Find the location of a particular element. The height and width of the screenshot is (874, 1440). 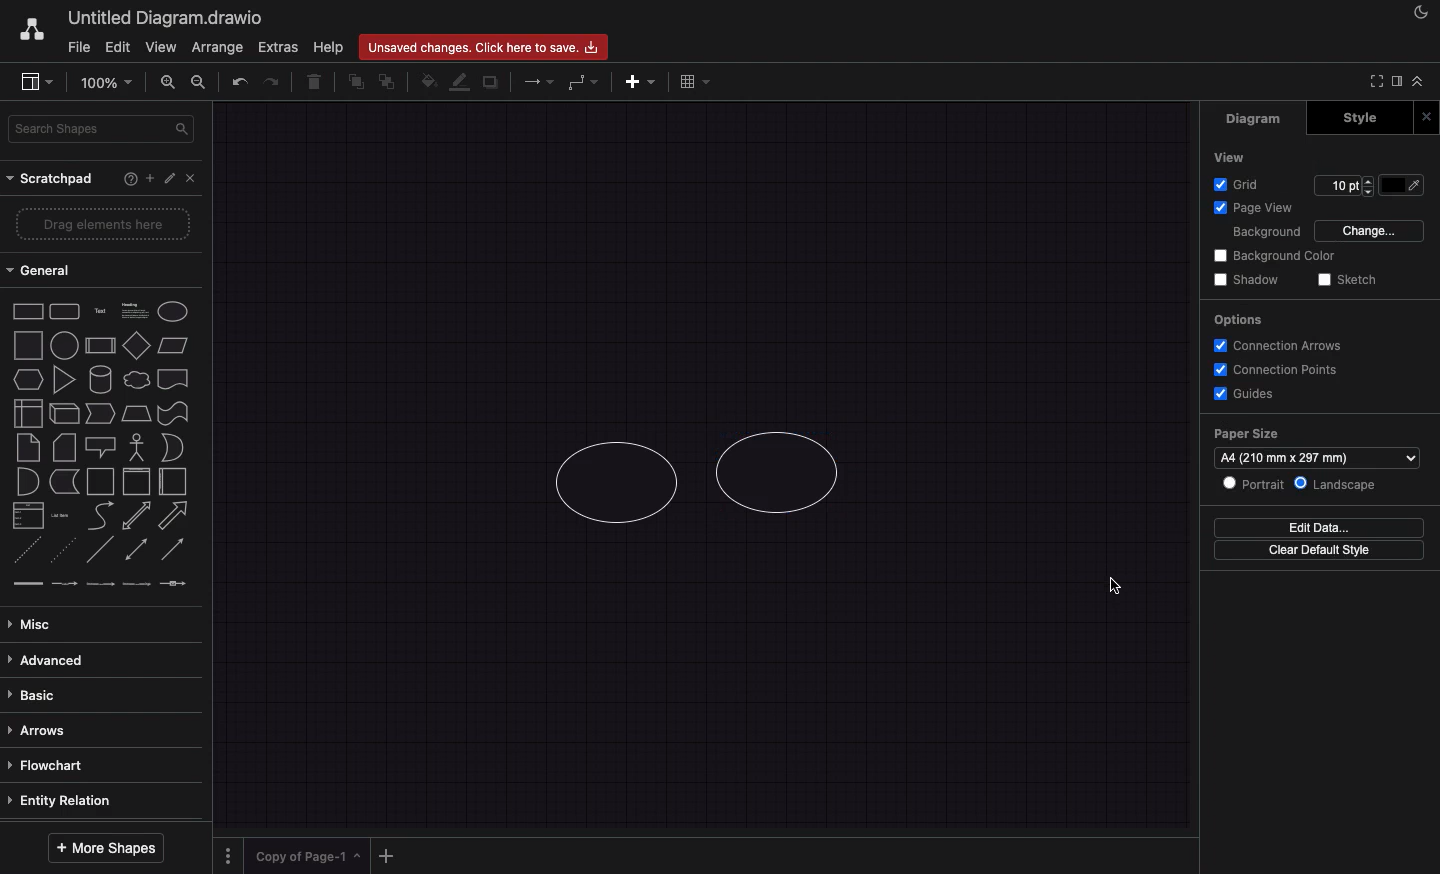

actor is located at coordinates (136, 447).